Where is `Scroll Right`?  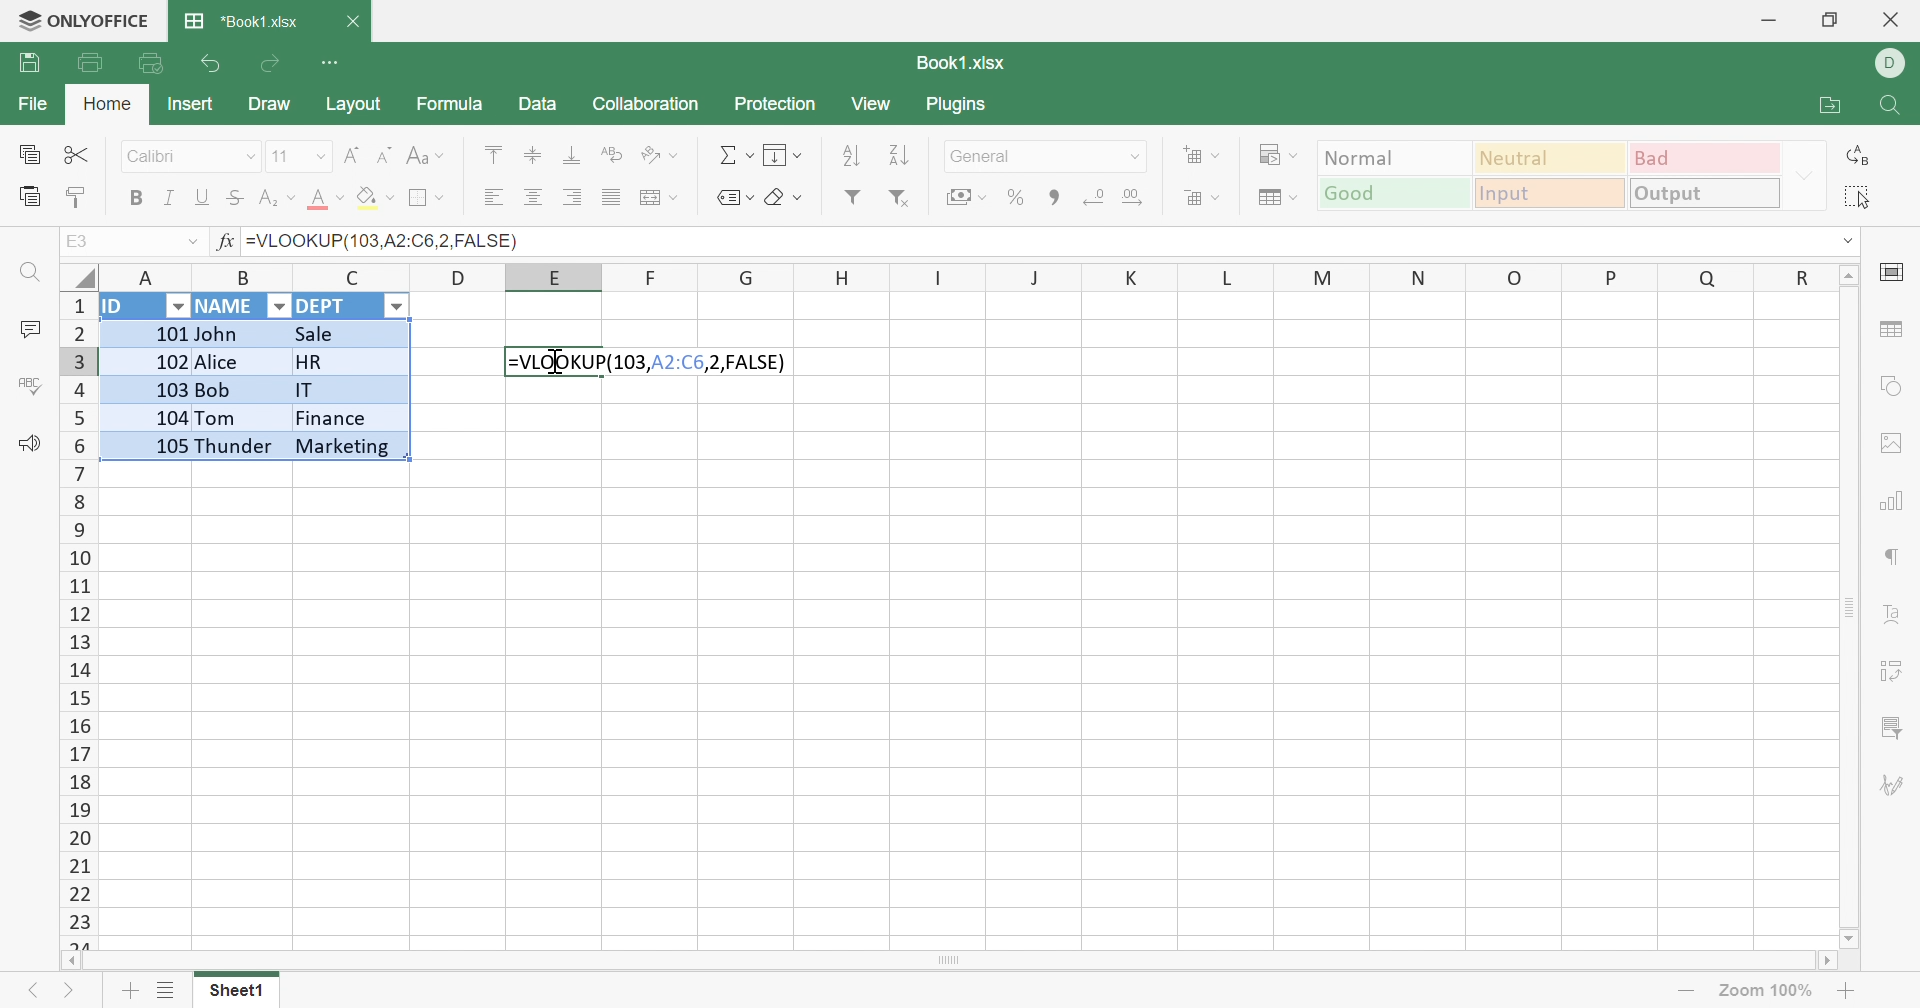
Scroll Right is located at coordinates (1823, 960).